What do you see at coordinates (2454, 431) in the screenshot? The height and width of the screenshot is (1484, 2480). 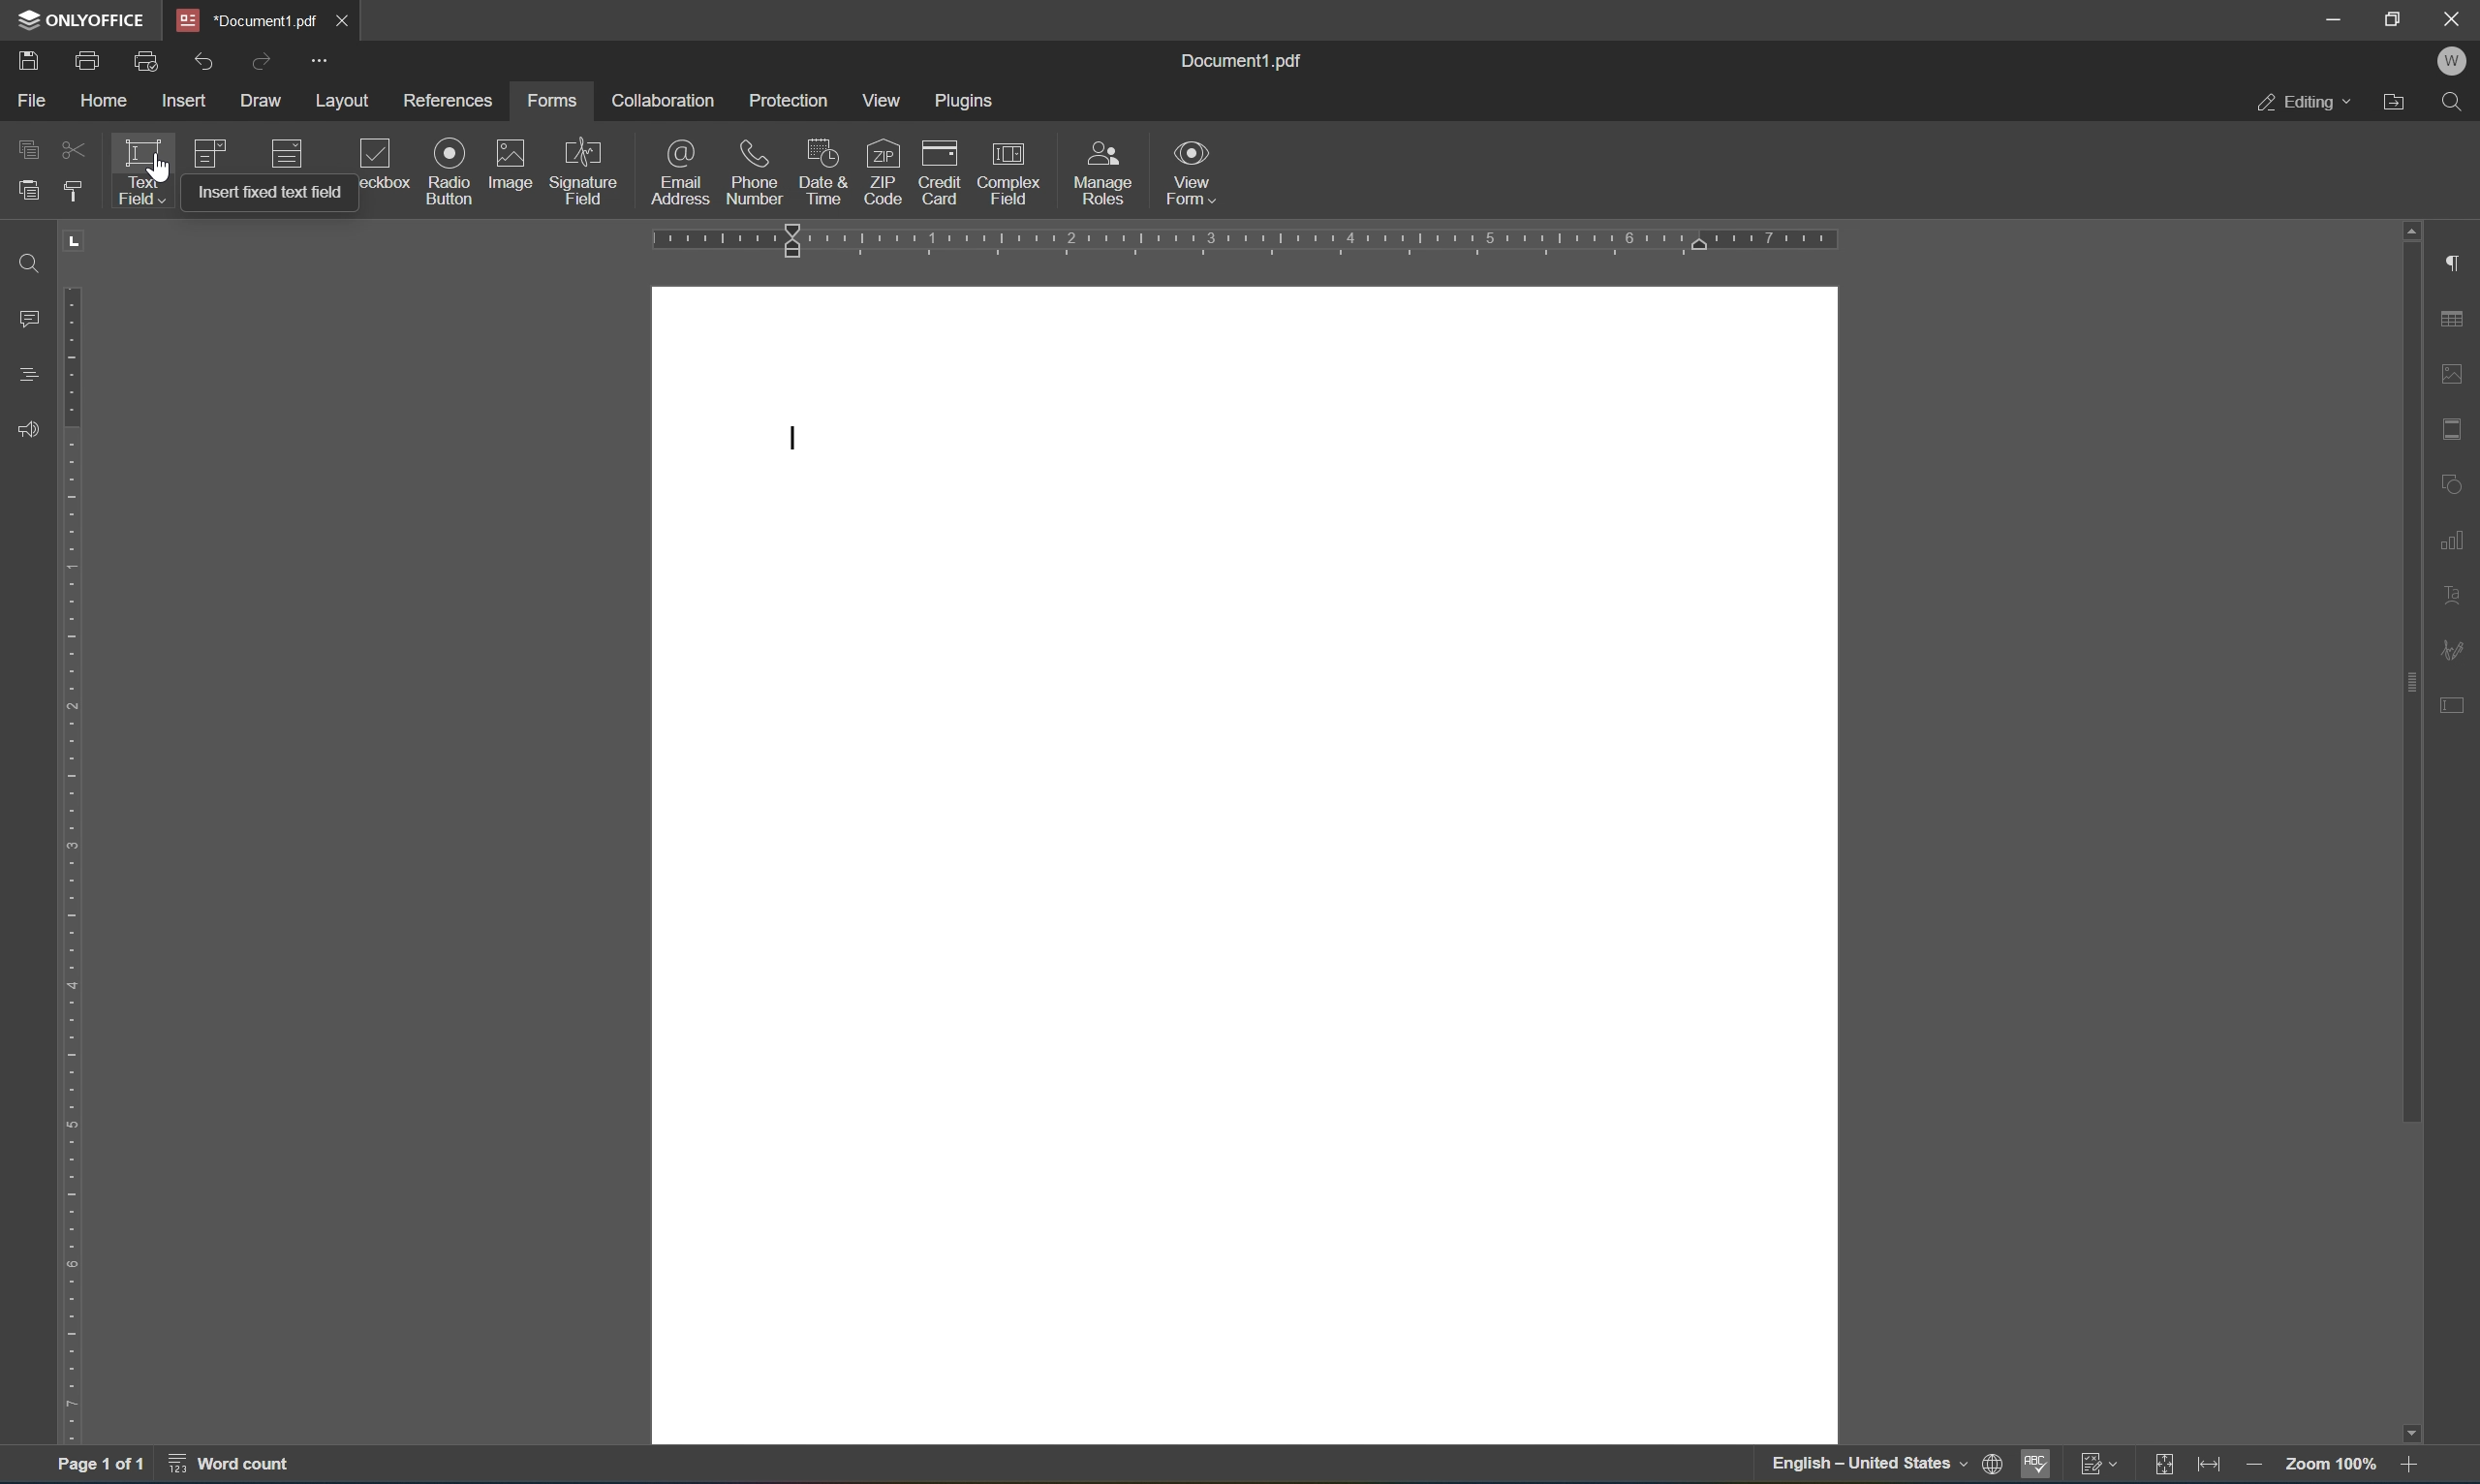 I see `header & footer settings` at bounding box center [2454, 431].